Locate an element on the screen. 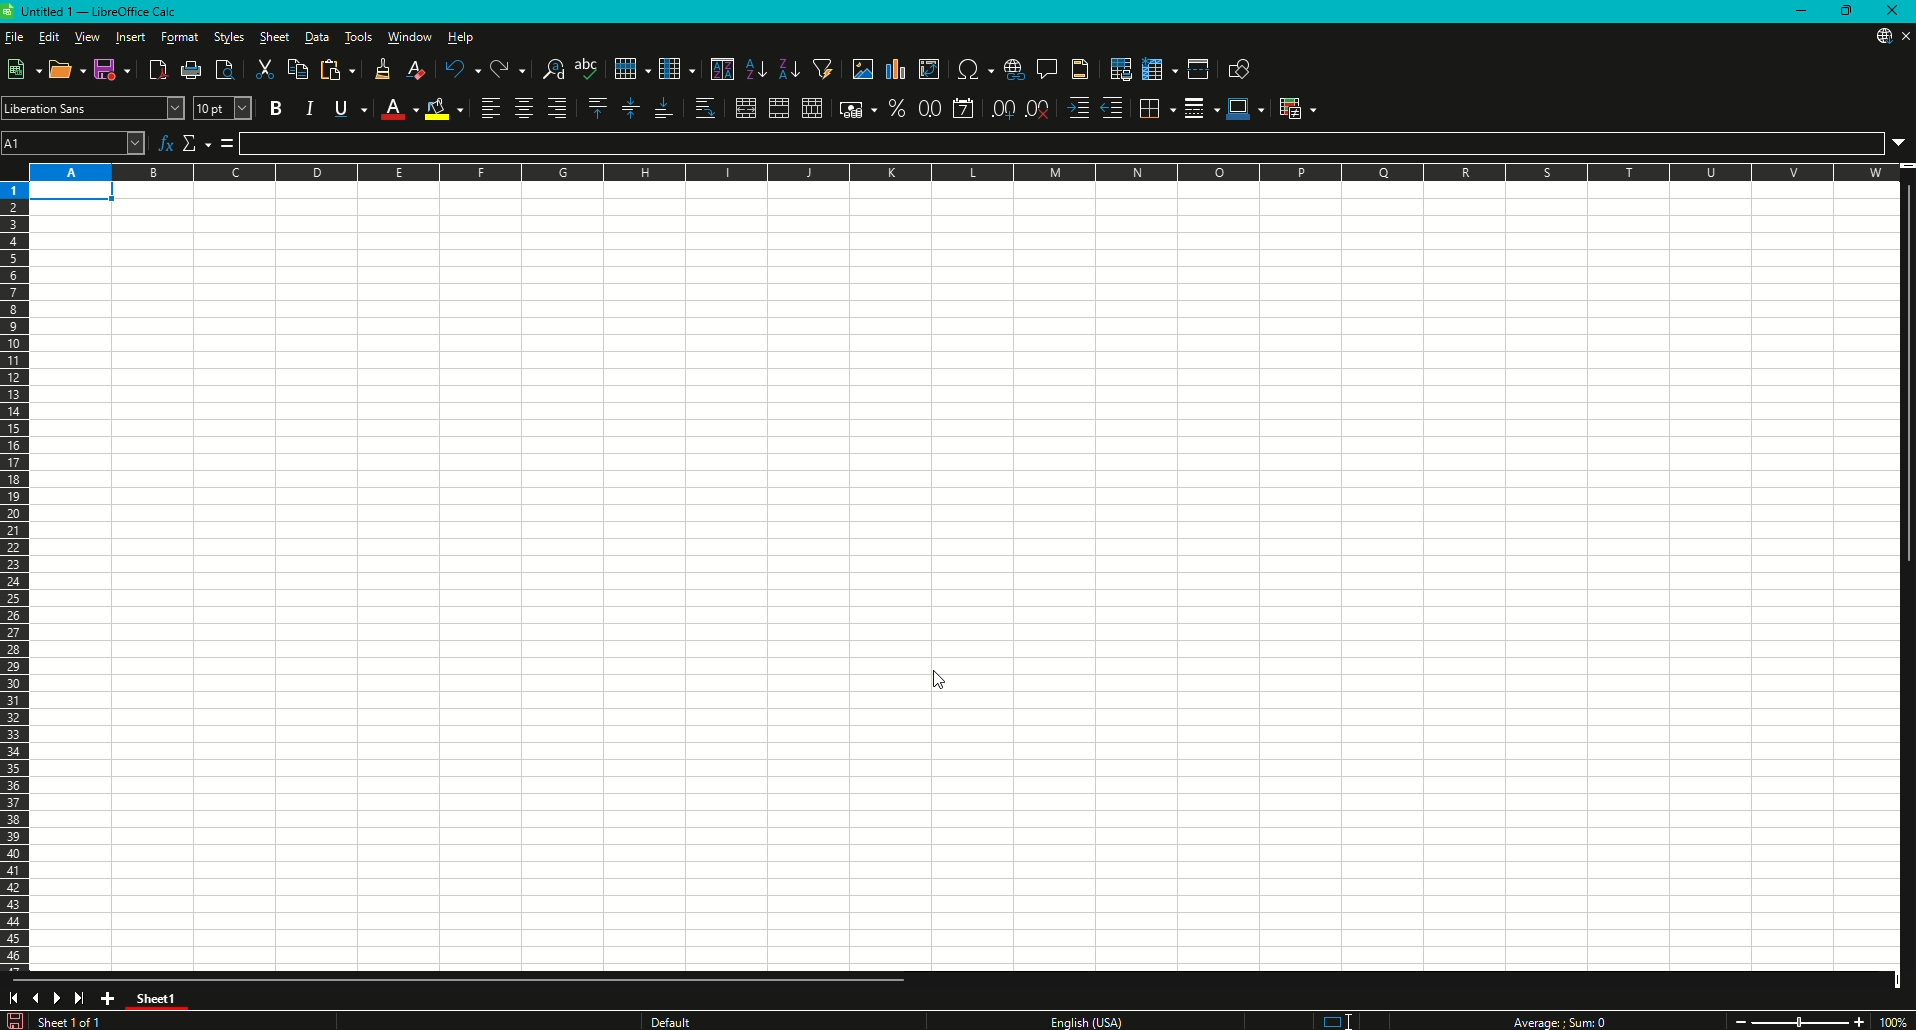 The height and width of the screenshot is (1030, 1916). Add Decimal Place is located at coordinates (1002, 108).